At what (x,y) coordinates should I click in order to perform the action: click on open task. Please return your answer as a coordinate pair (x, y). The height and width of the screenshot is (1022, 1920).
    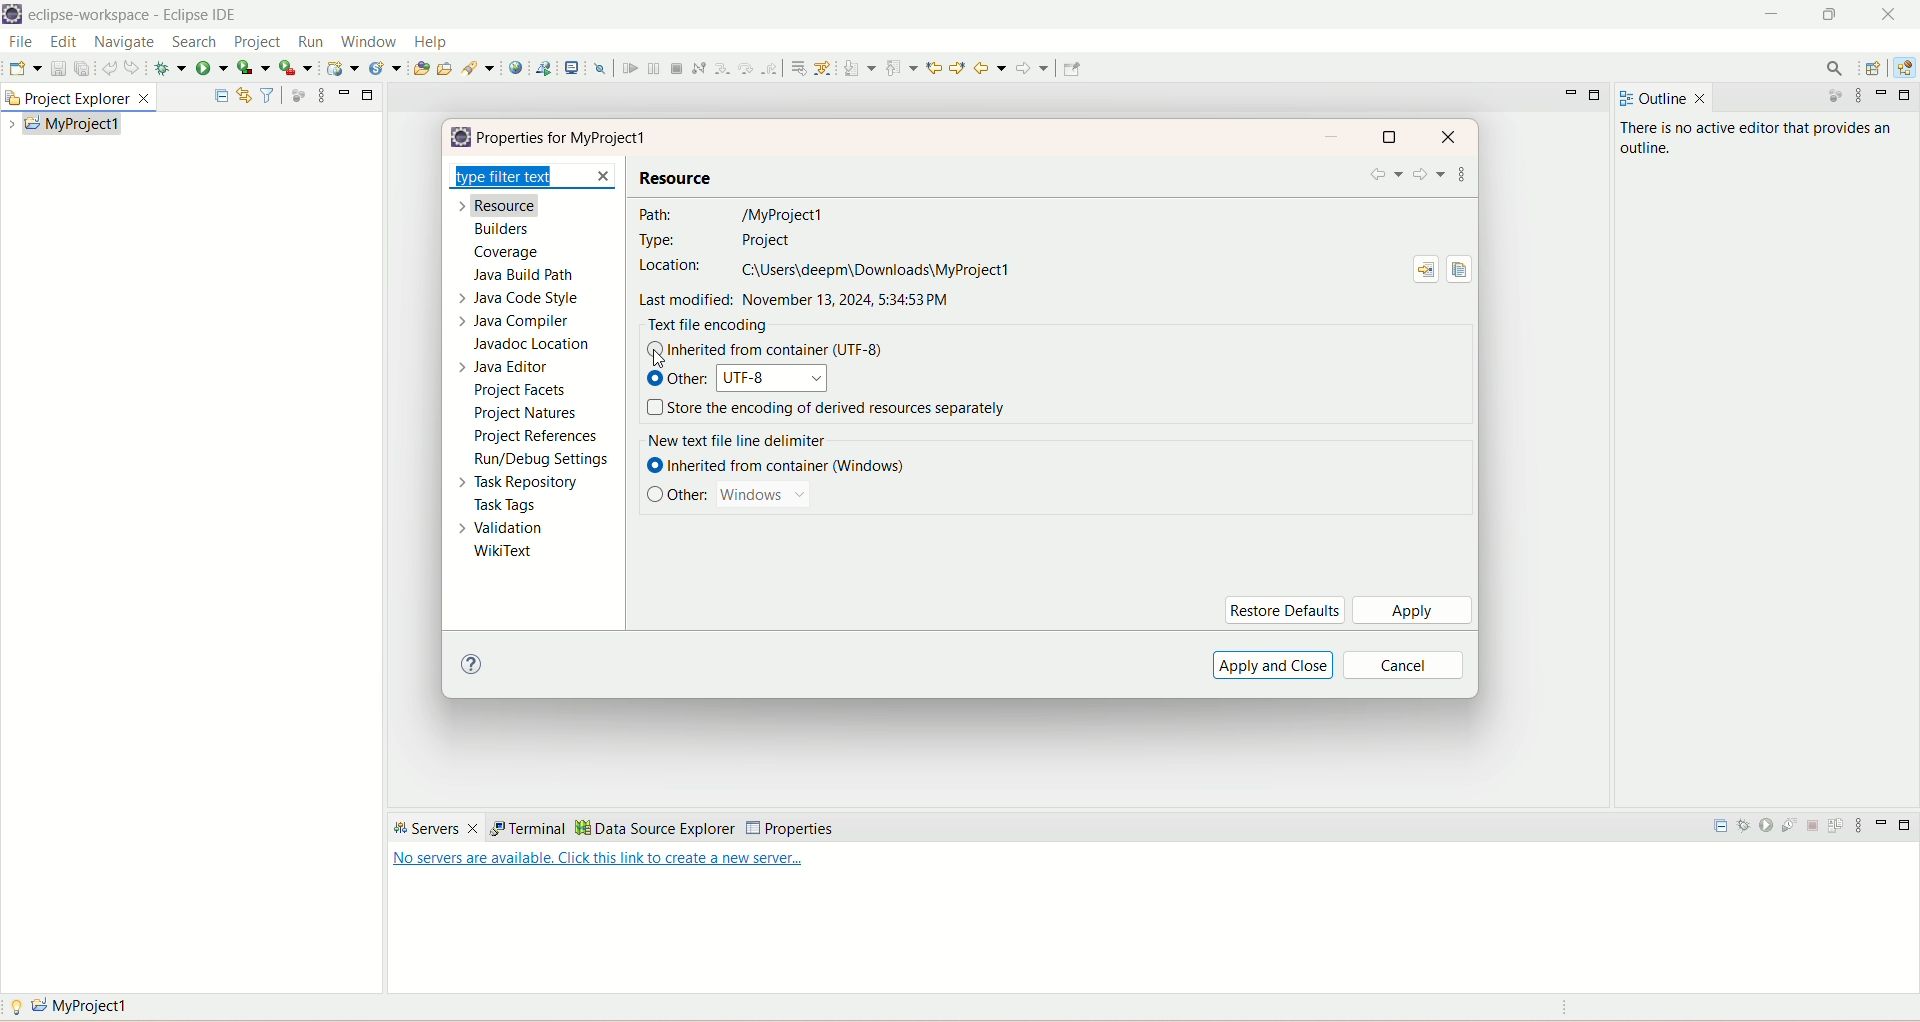
    Looking at the image, I should click on (446, 68).